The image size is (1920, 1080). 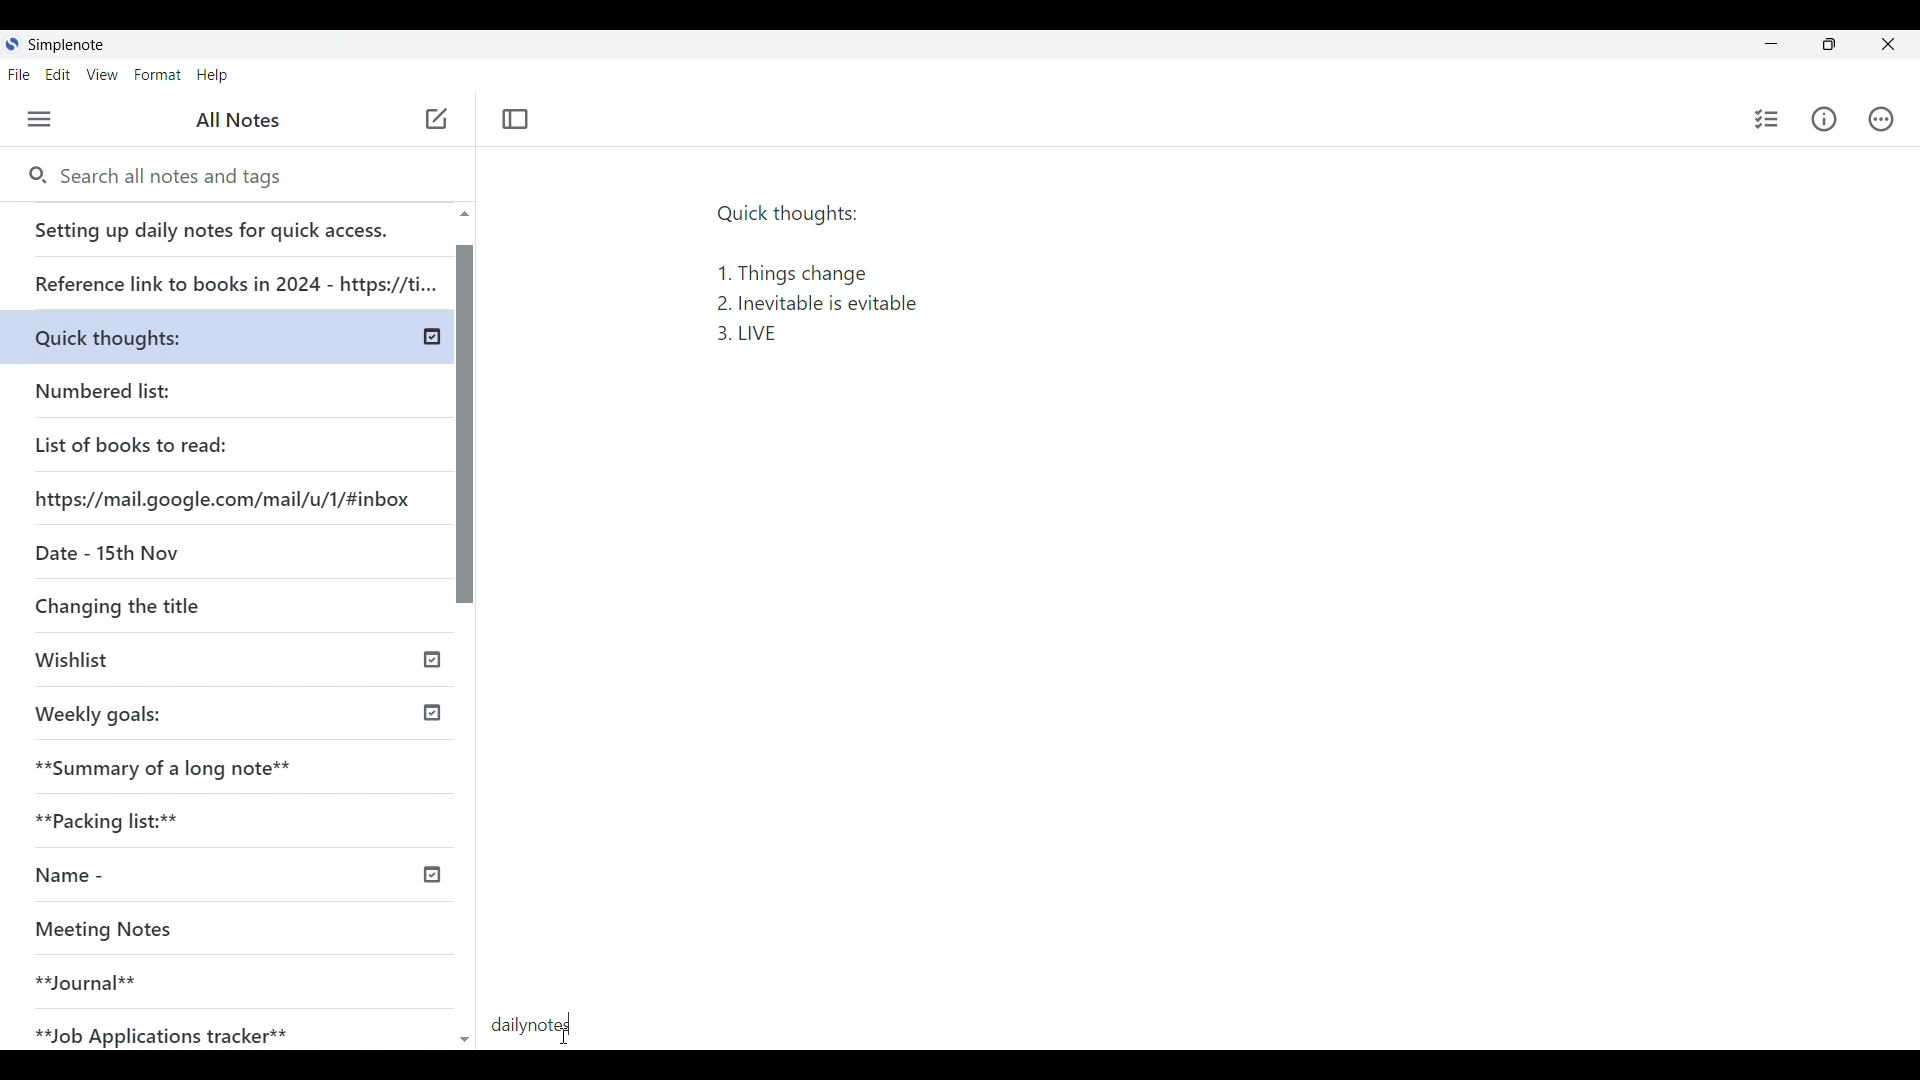 What do you see at coordinates (143, 876) in the screenshot?
I see `Name` at bounding box center [143, 876].